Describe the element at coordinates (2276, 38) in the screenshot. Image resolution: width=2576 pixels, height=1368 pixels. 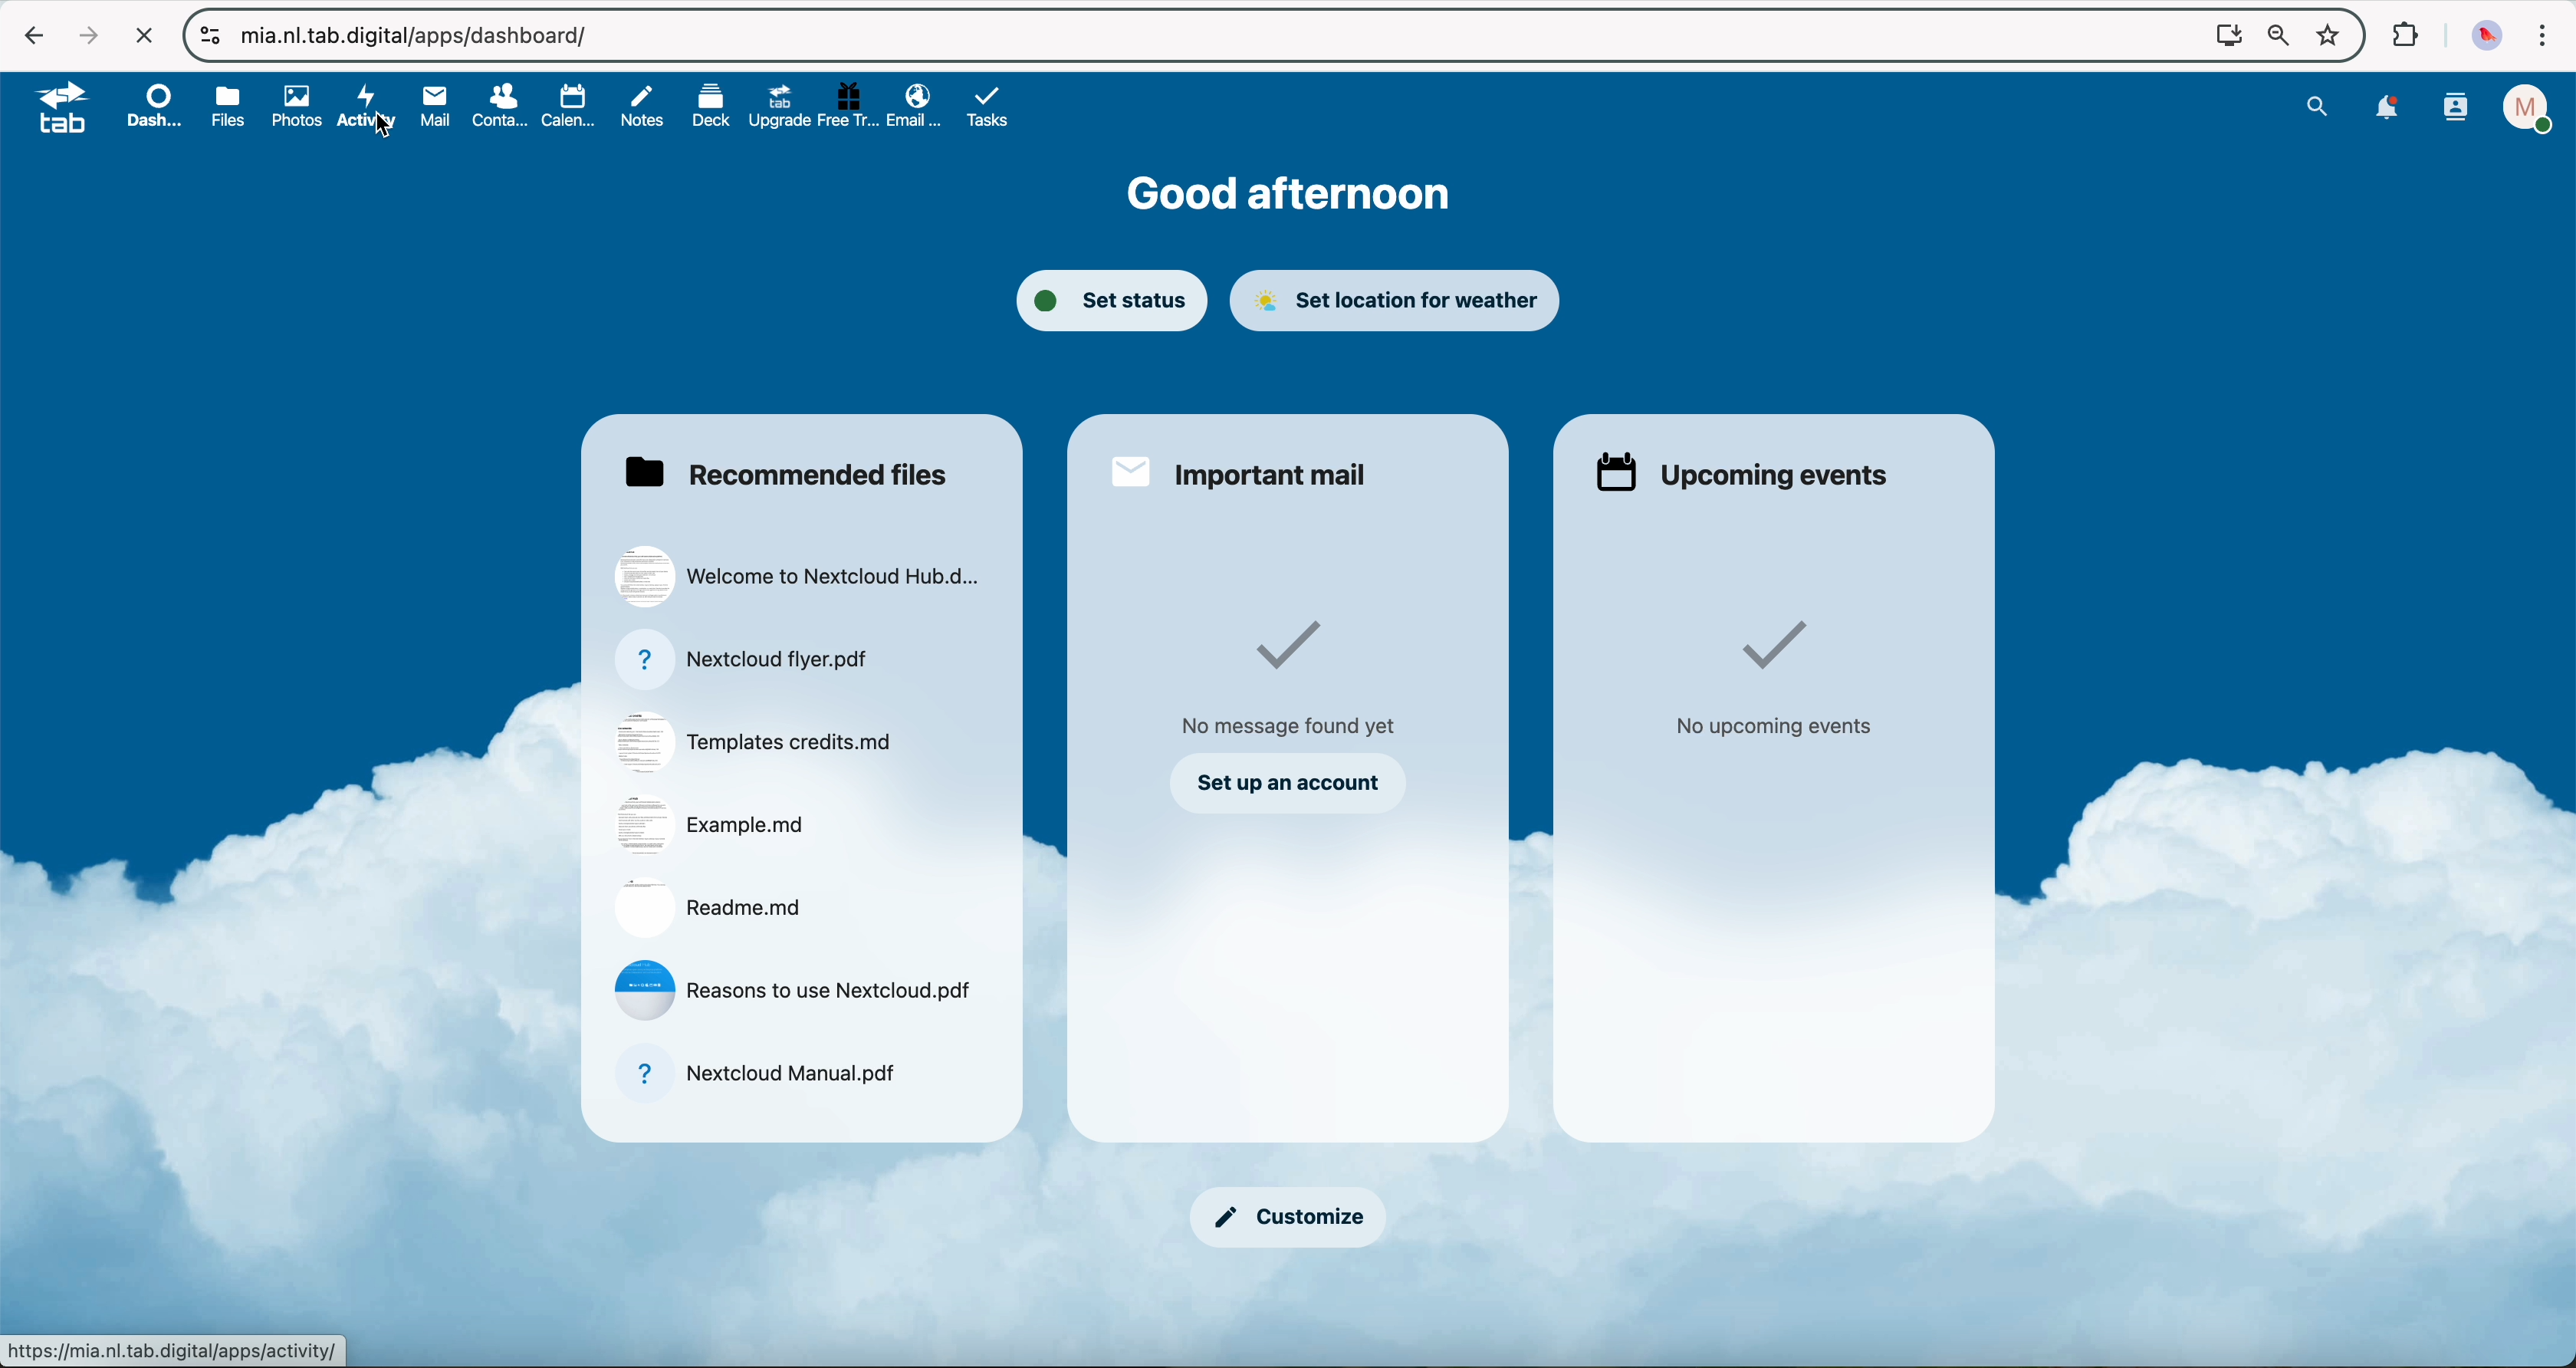
I see `zoom out` at that location.